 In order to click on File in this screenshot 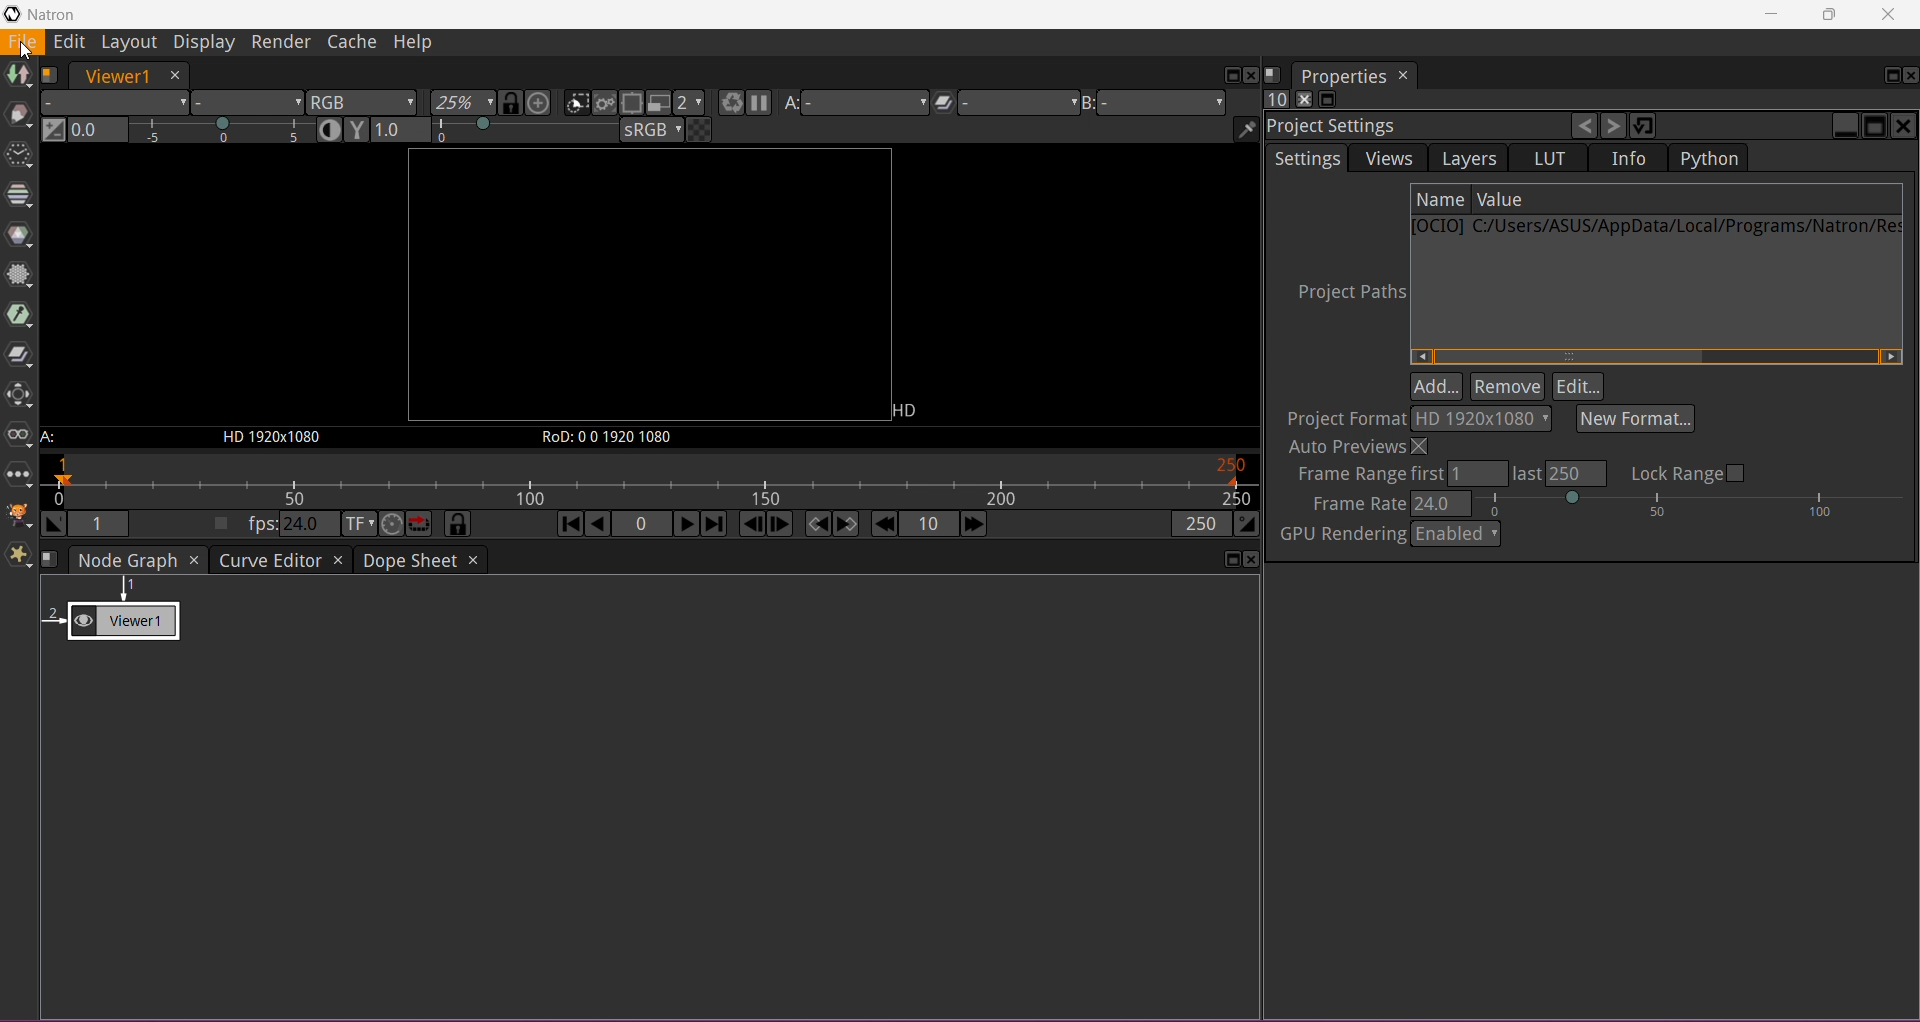, I will do `click(27, 45)`.